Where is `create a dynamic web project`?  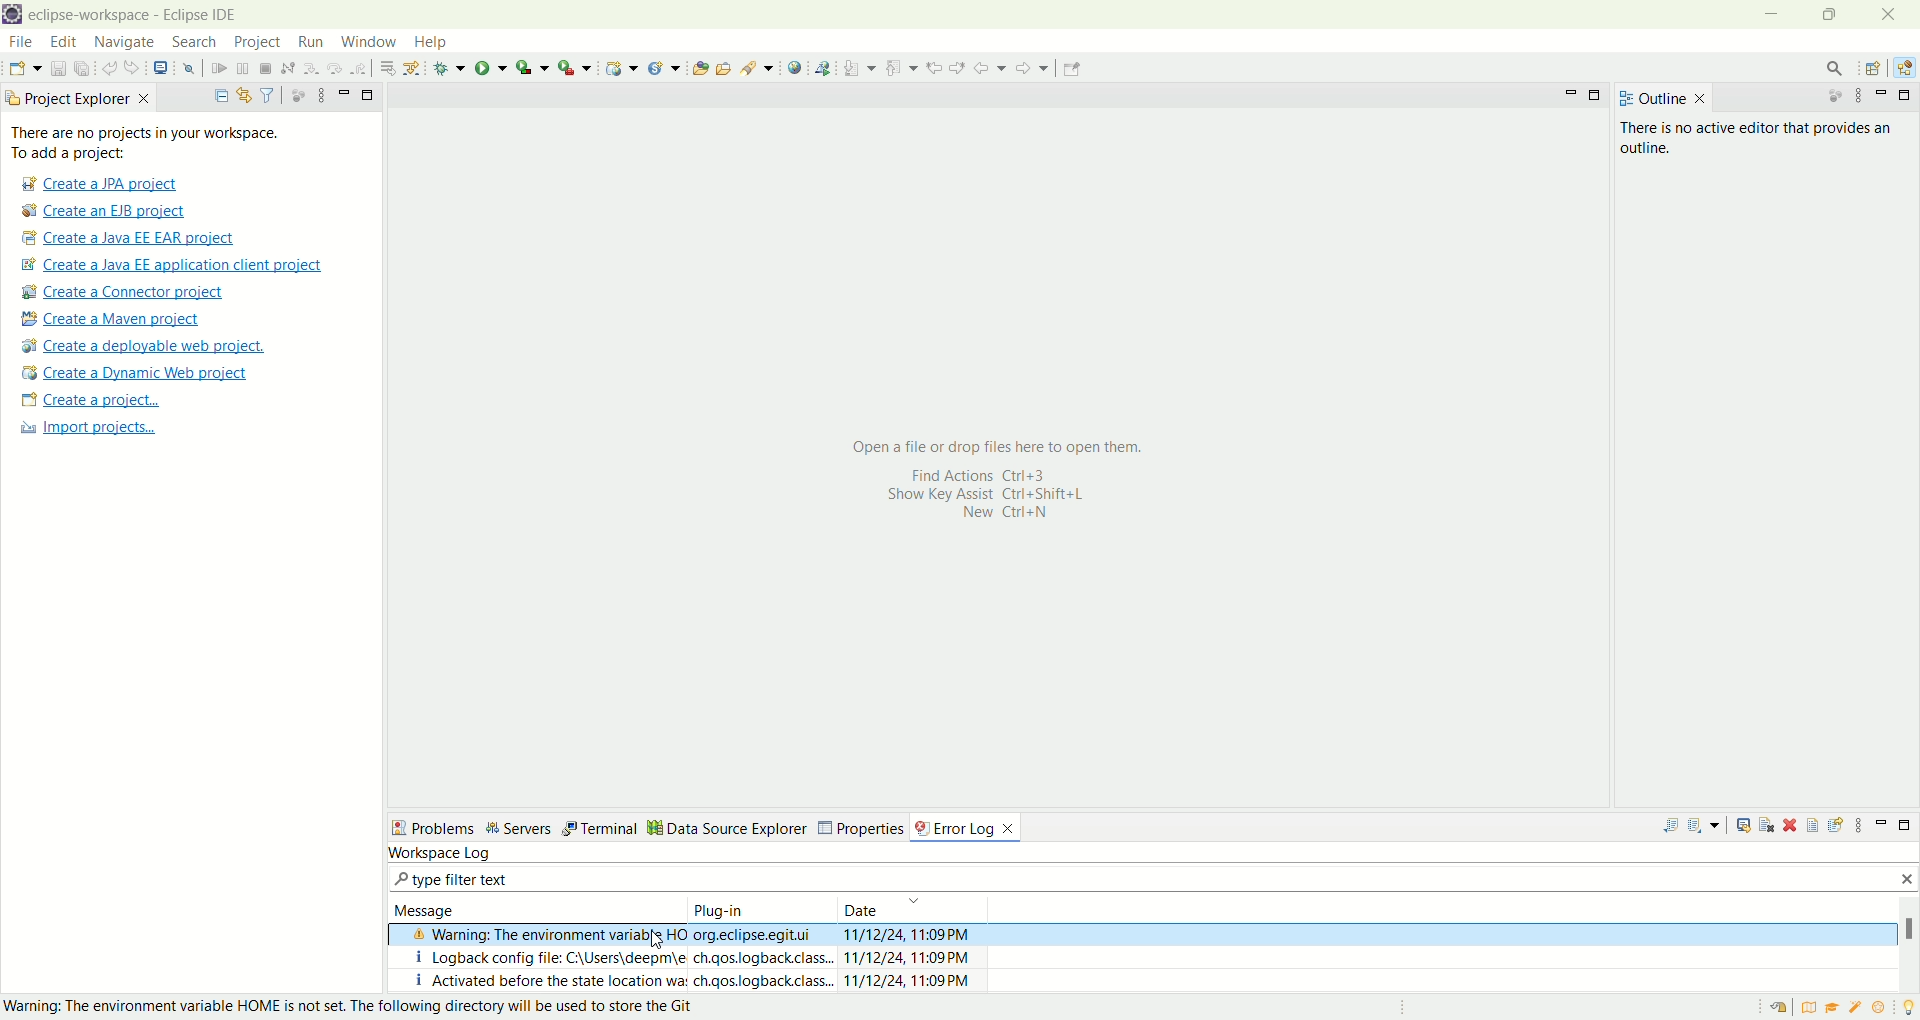 create a dynamic web project is located at coordinates (135, 374).